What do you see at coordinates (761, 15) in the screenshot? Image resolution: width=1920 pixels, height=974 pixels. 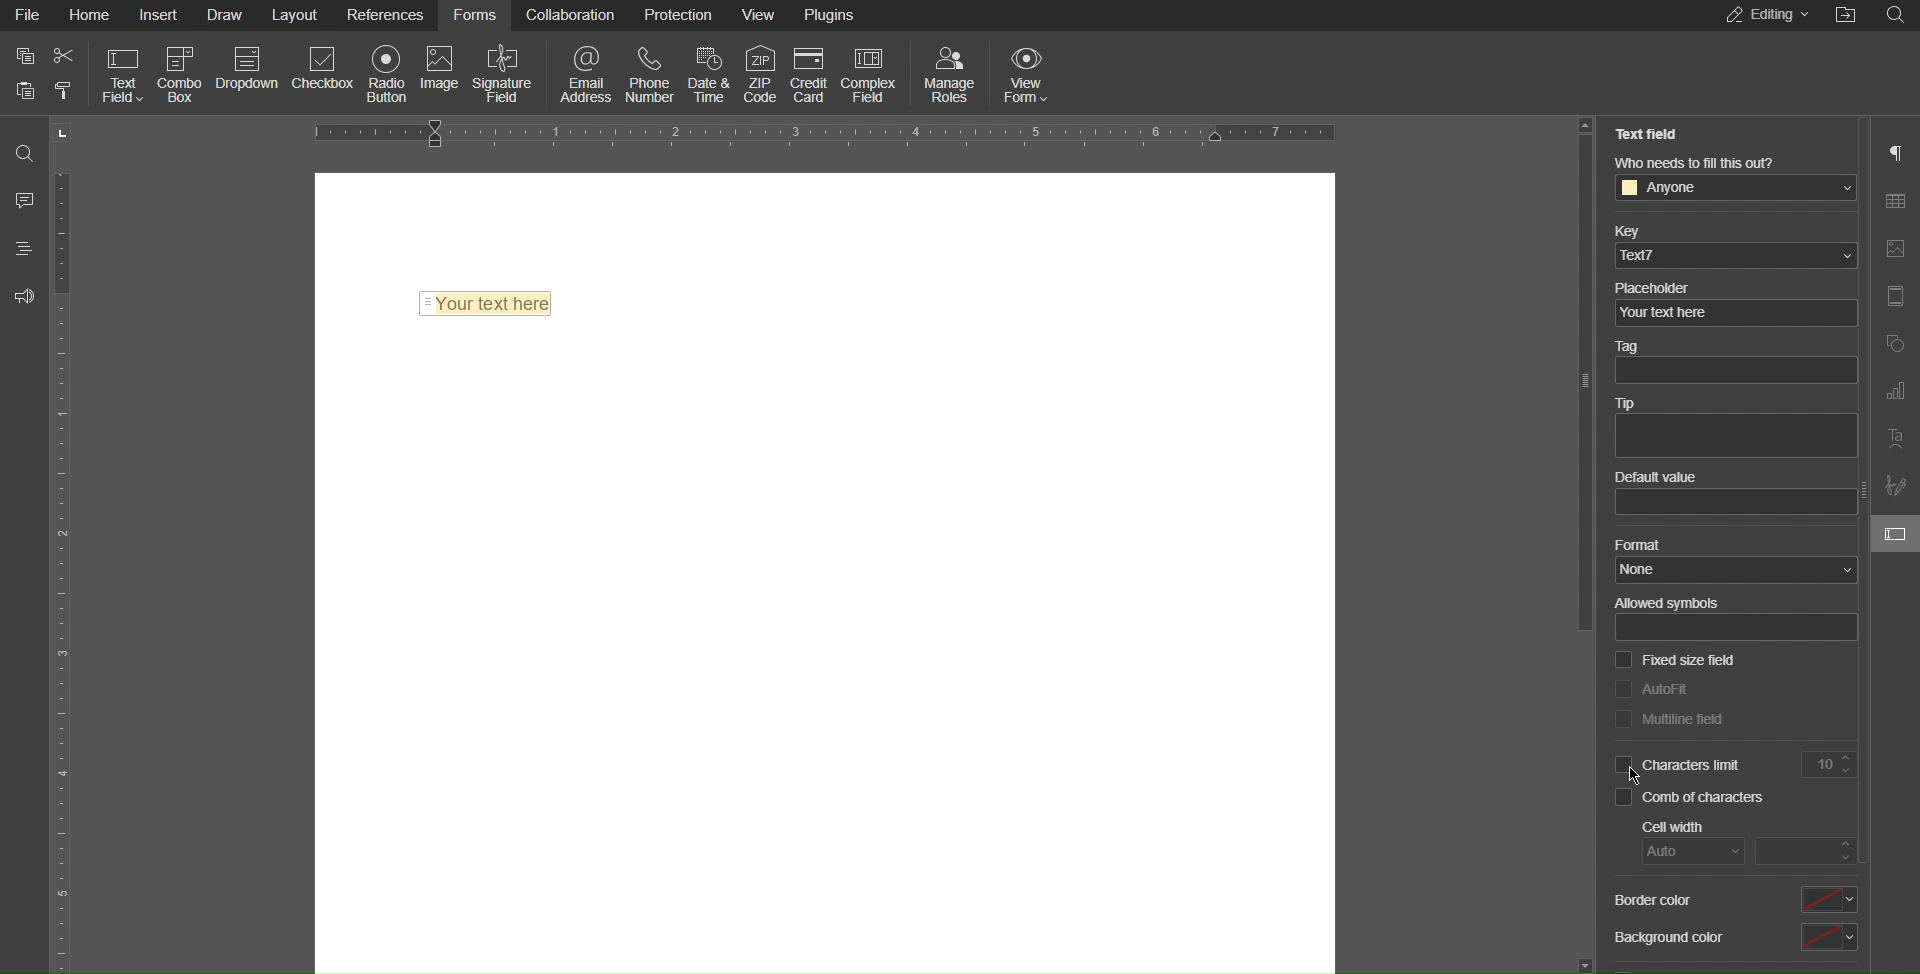 I see `view` at bounding box center [761, 15].